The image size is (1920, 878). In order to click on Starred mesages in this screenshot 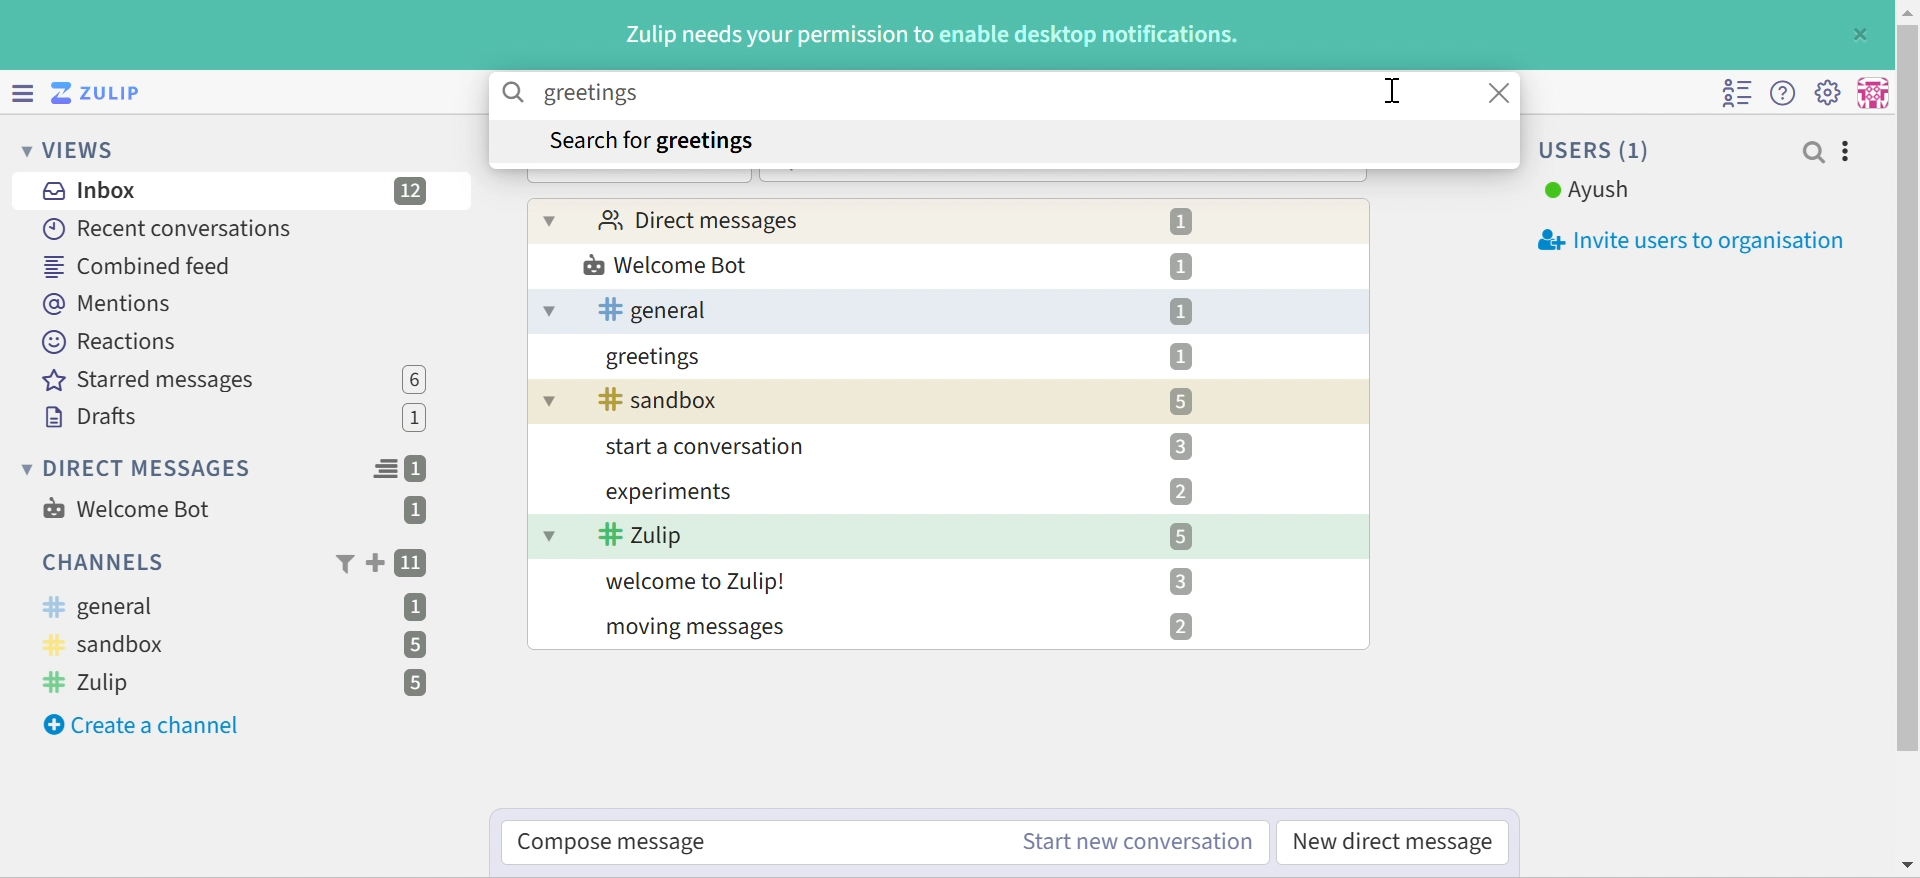, I will do `click(155, 381)`.